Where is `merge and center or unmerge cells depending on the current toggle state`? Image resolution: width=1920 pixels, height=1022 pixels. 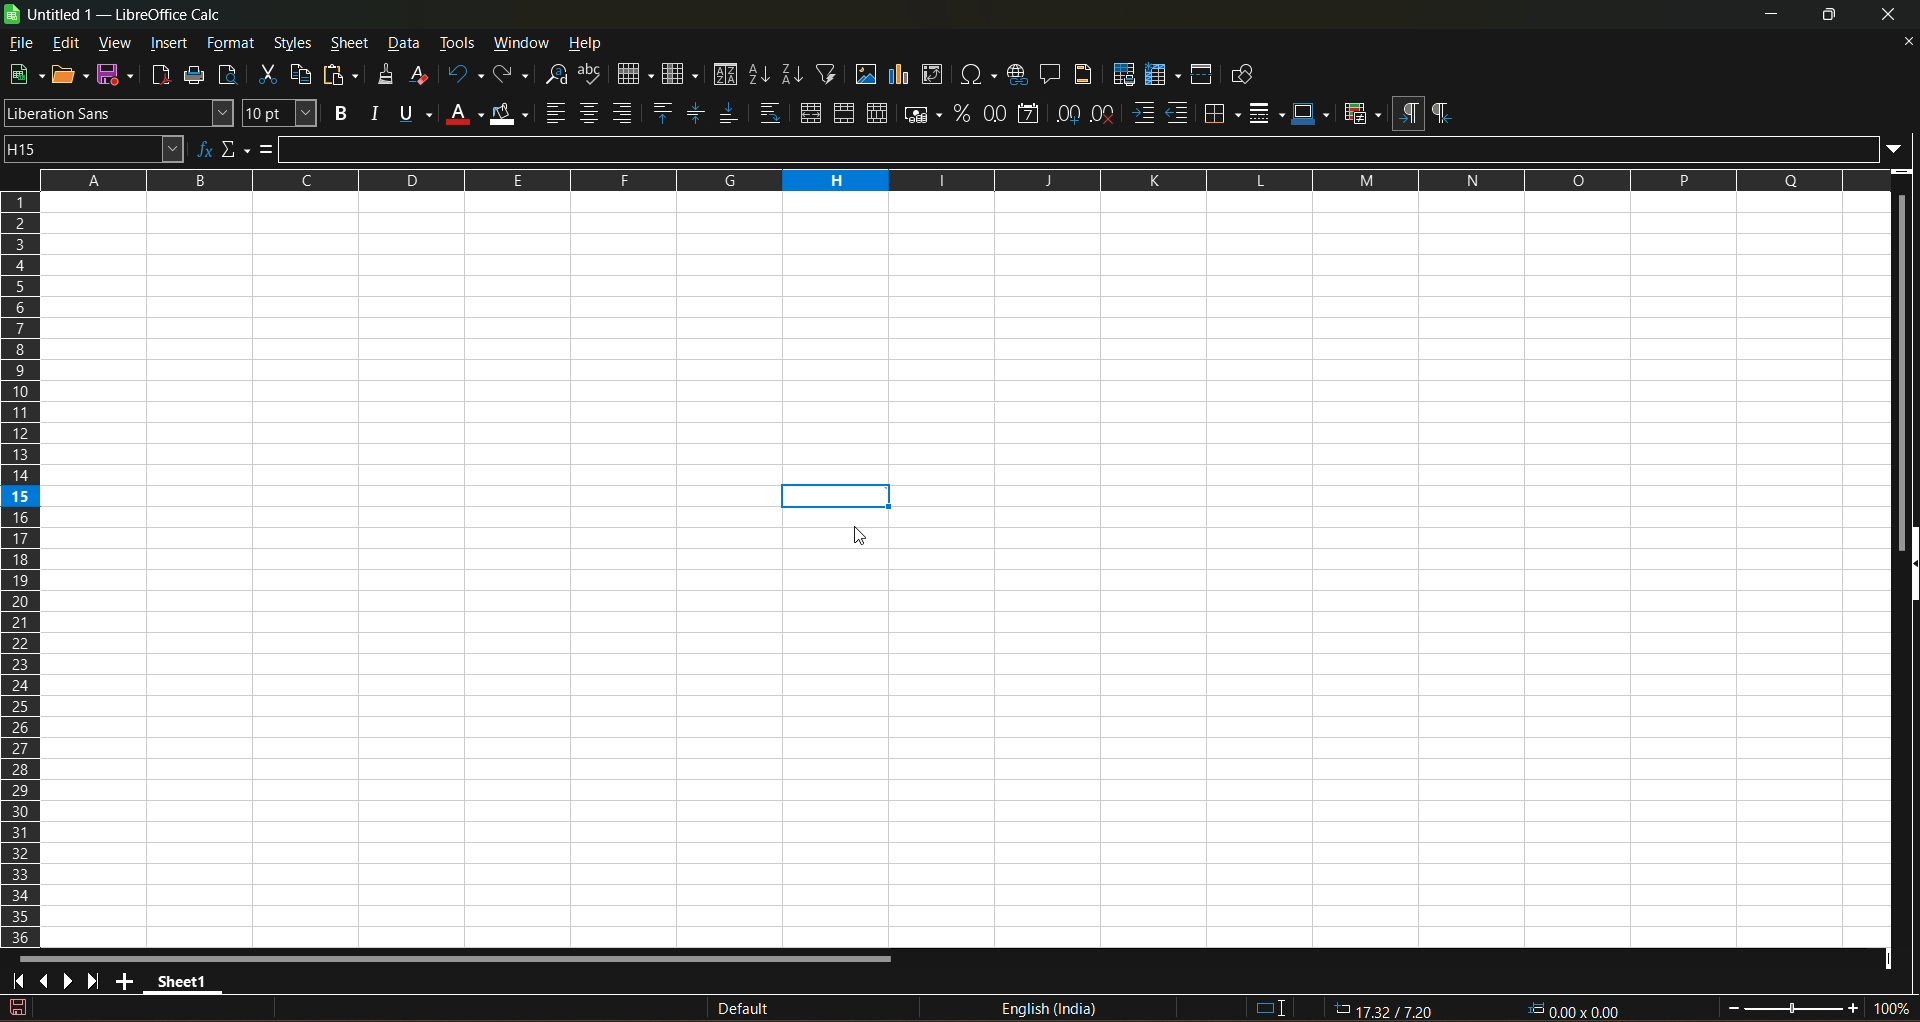 merge and center or unmerge cells depending on the current toggle state is located at coordinates (813, 113).